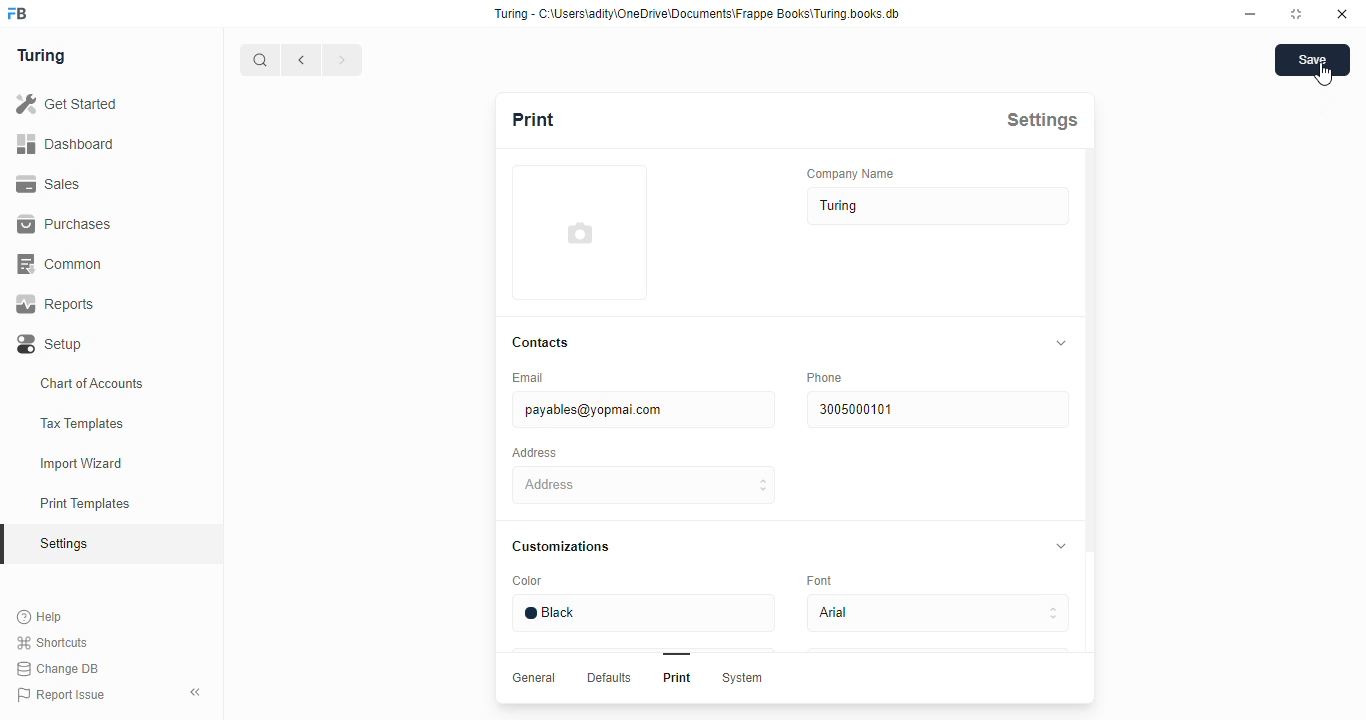  I want to click on Settings, so click(1041, 120).